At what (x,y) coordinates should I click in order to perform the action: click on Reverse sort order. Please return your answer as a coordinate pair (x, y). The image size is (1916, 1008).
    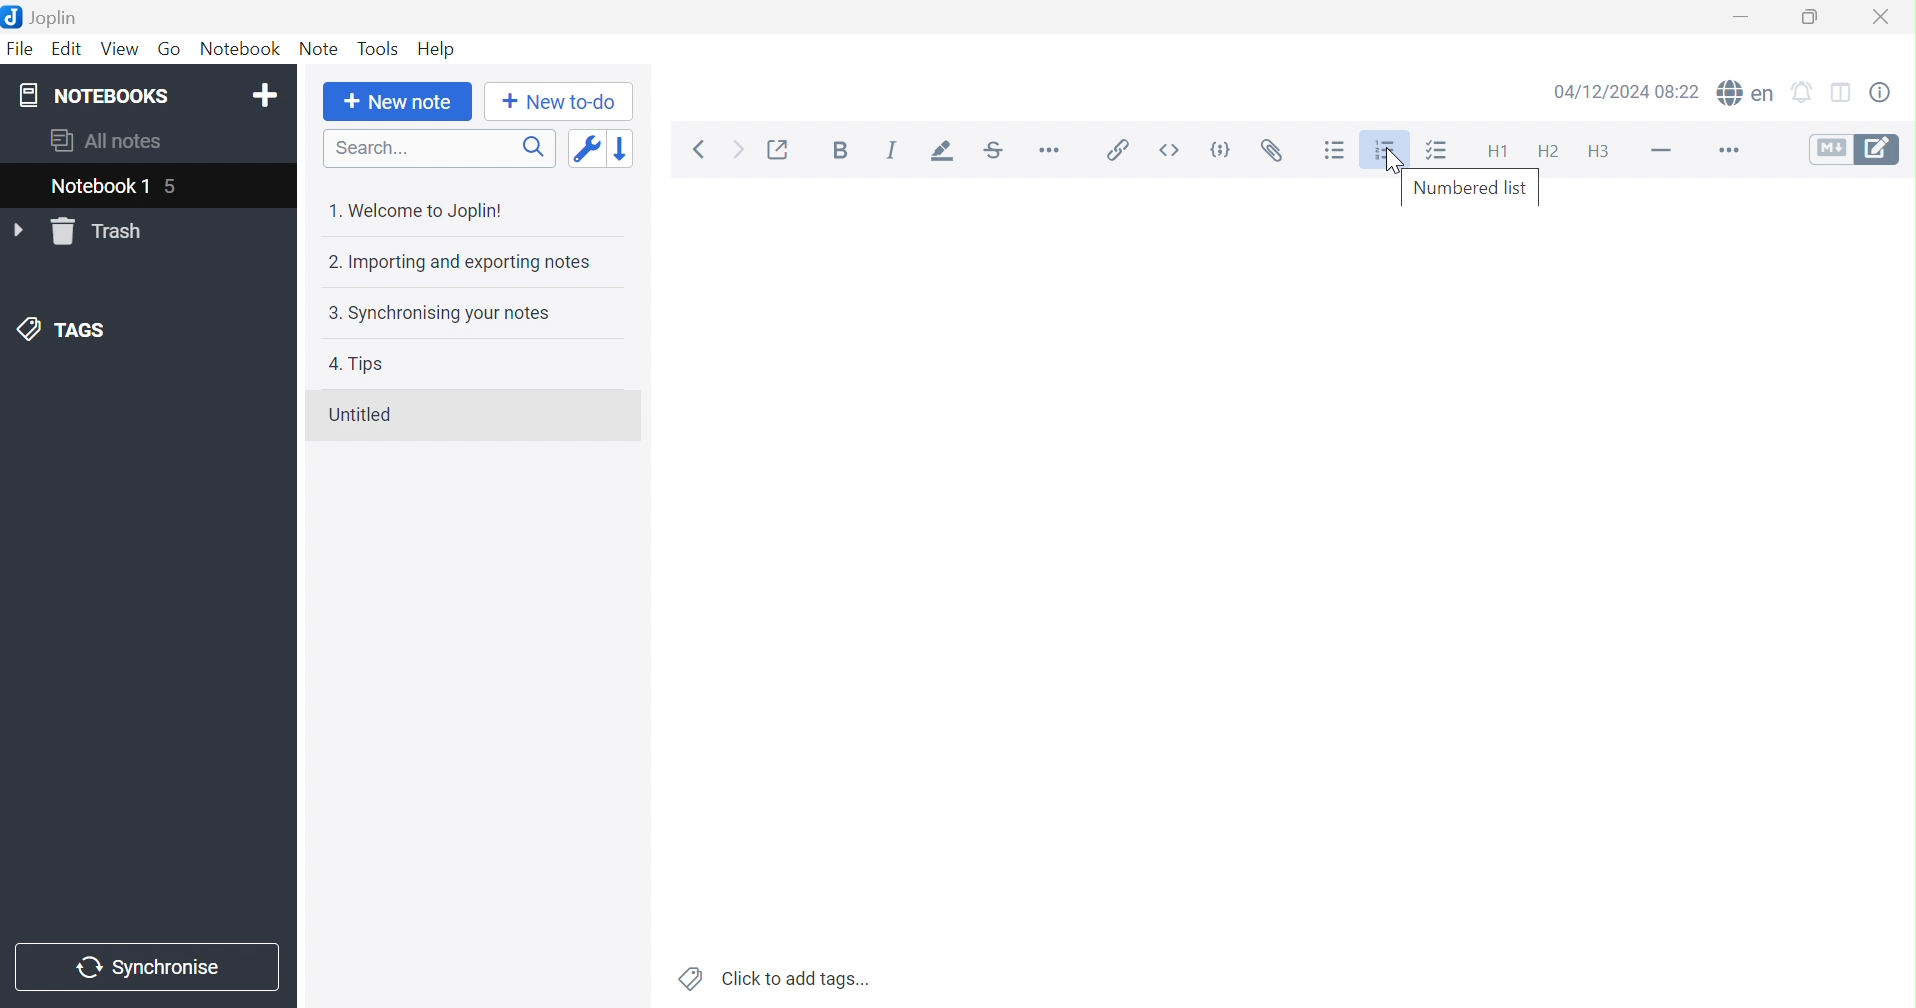
    Looking at the image, I should click on (620, 150).